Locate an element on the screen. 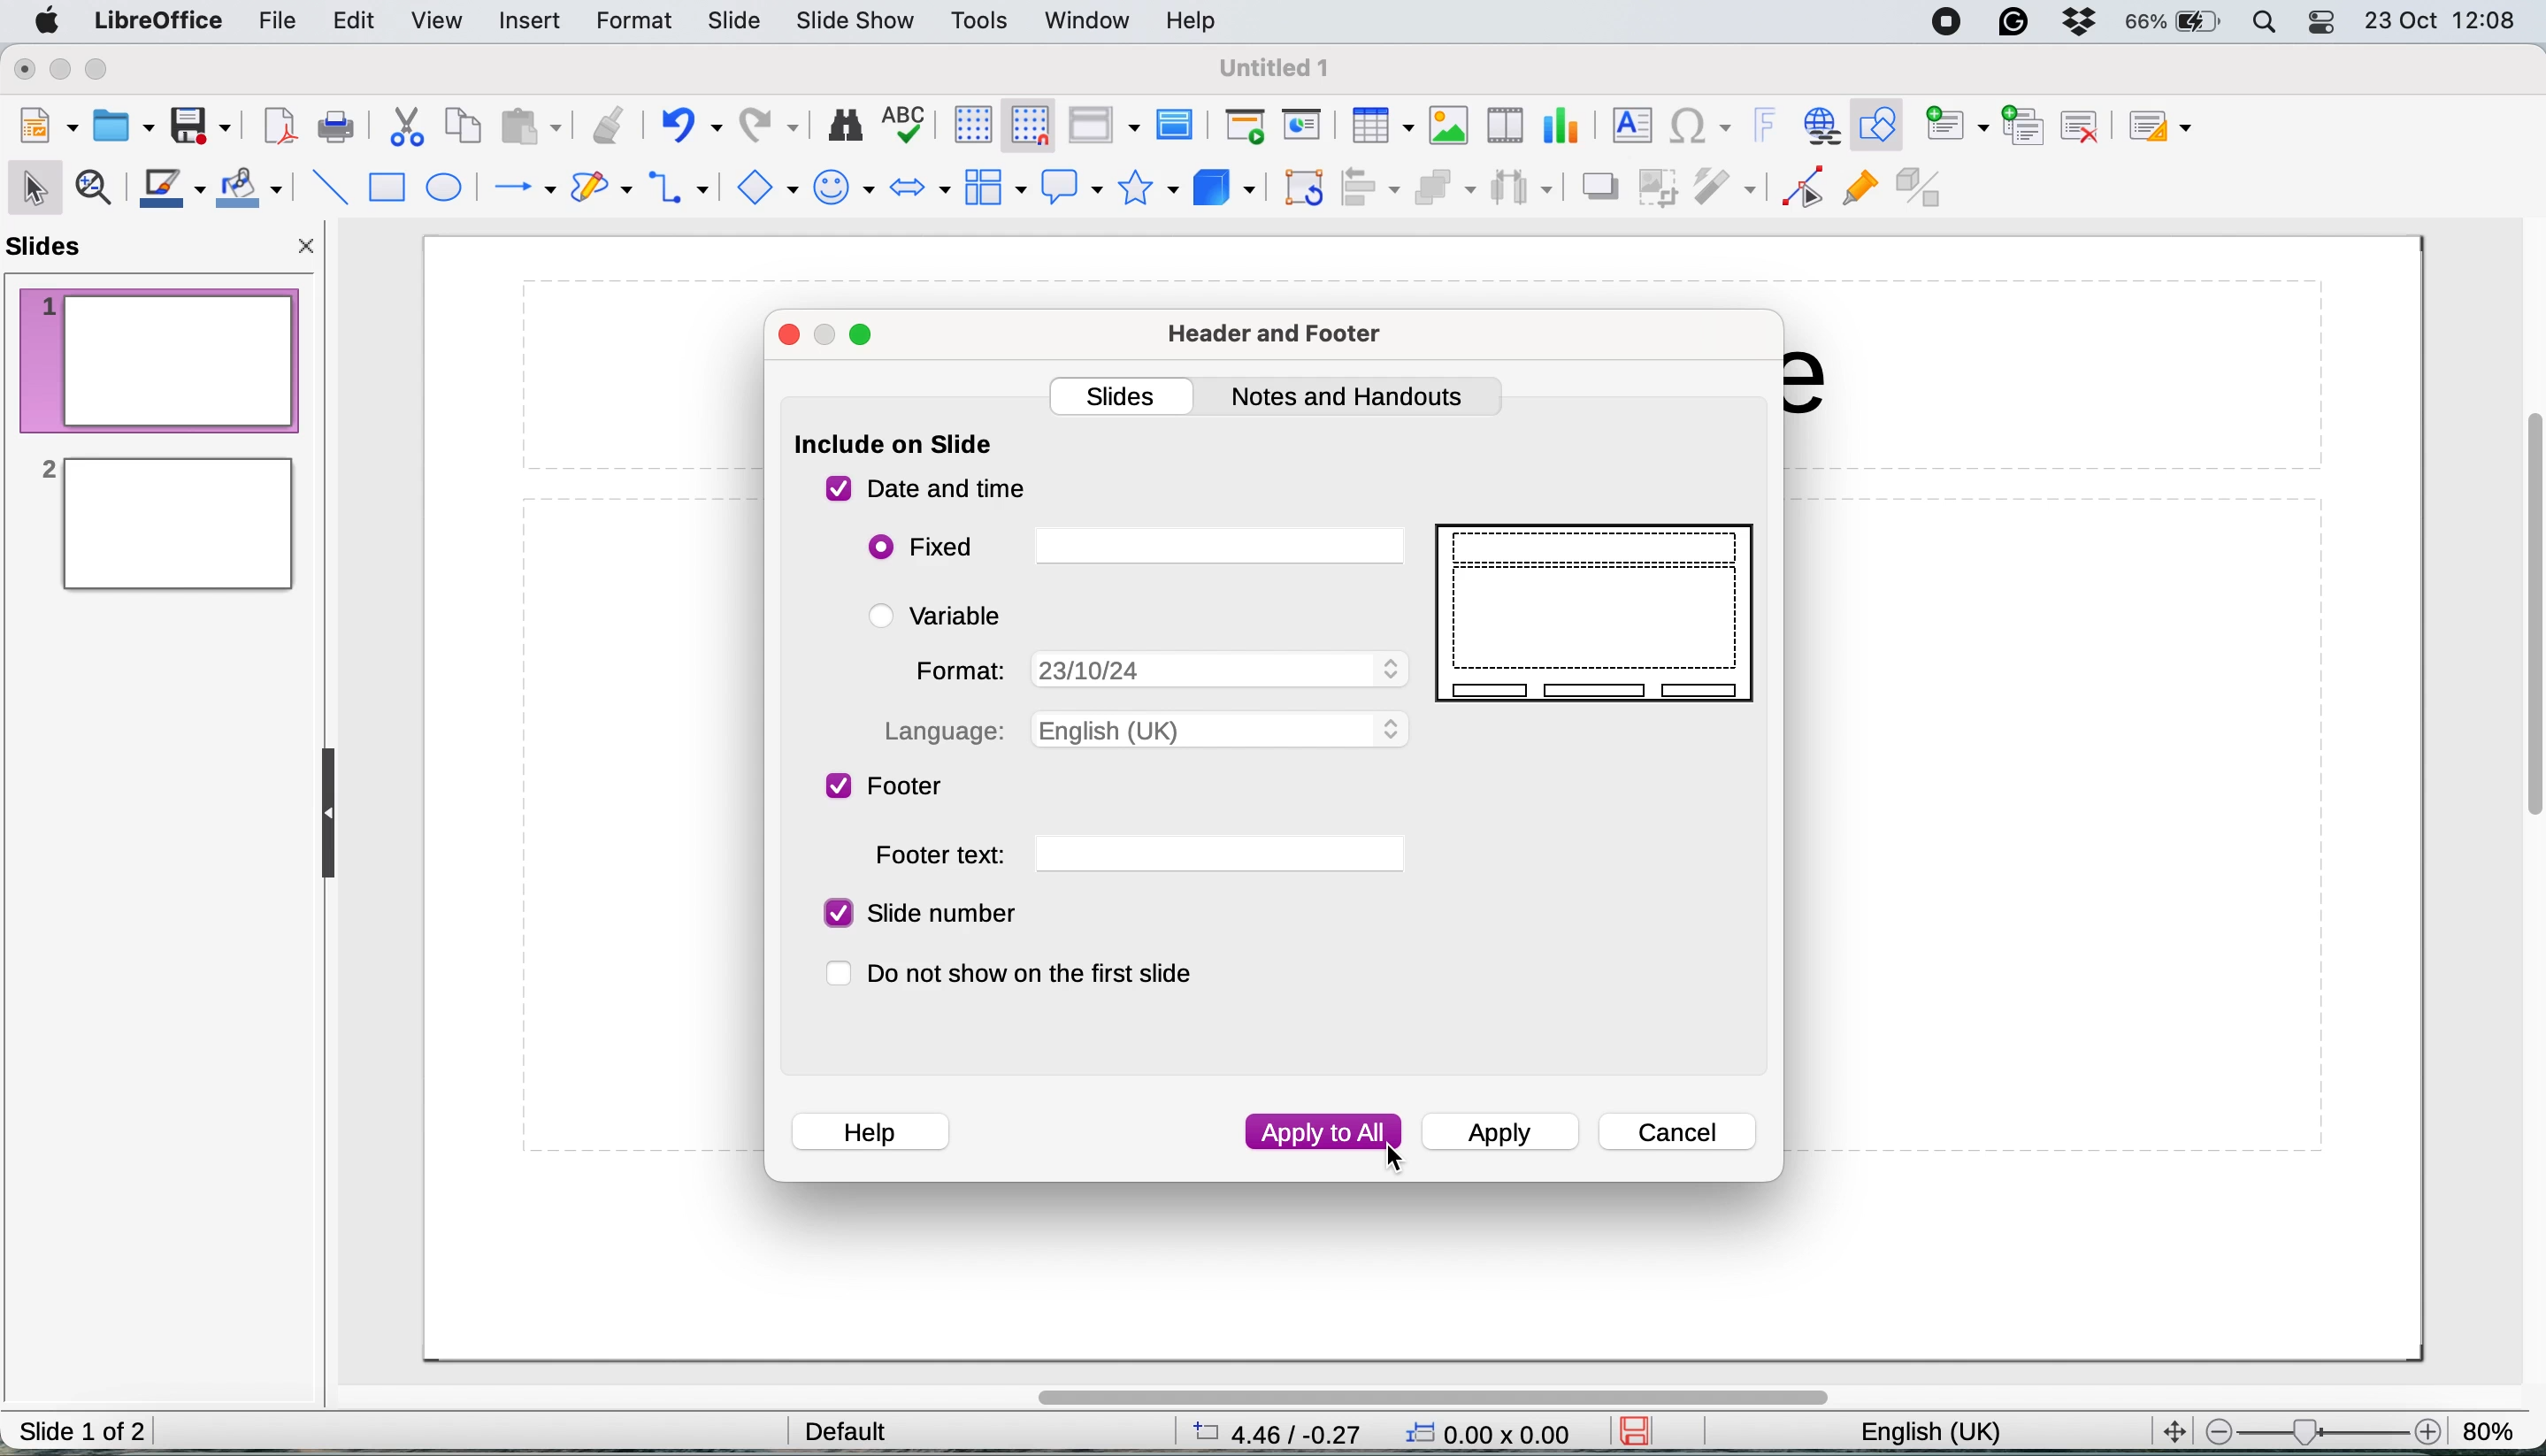  show gluepoint functions is located at coordinates (1859, 193).